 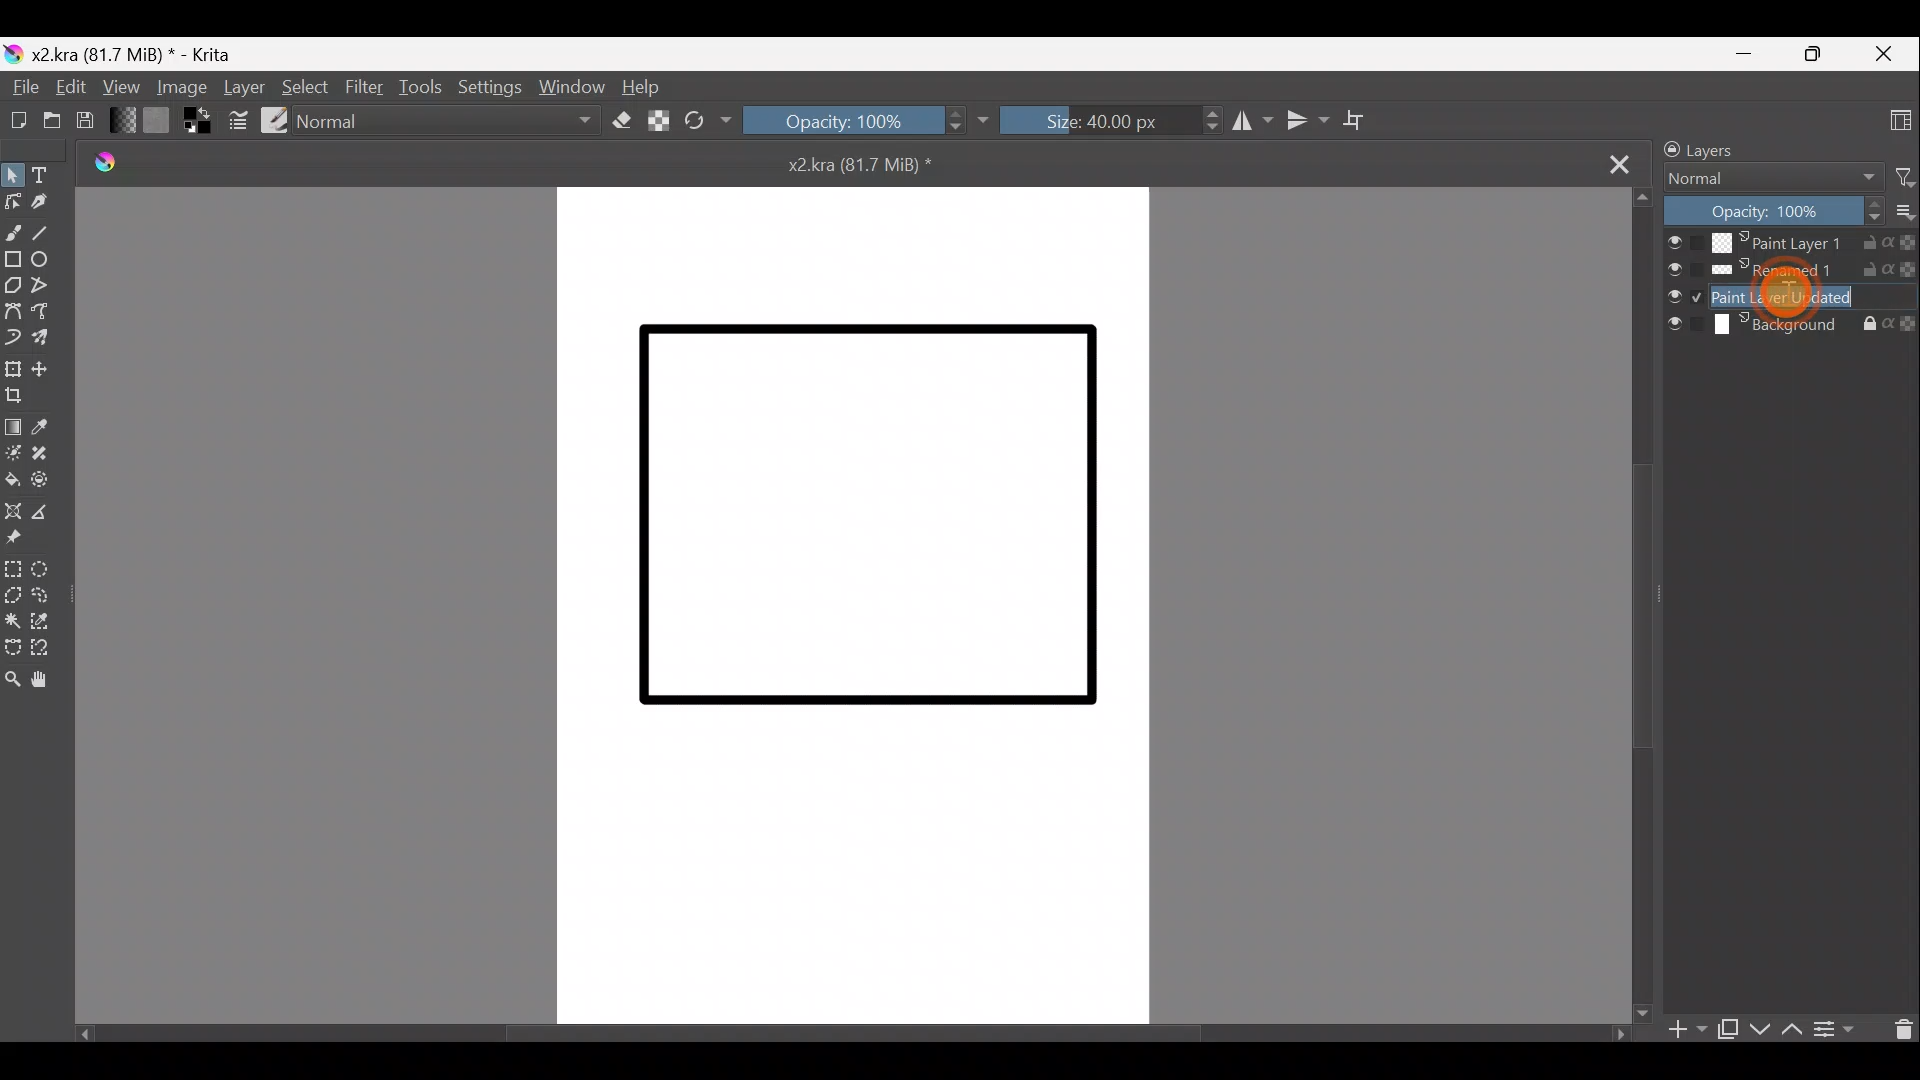 I want to click on Fill patterns, so click(x=158, y=119).